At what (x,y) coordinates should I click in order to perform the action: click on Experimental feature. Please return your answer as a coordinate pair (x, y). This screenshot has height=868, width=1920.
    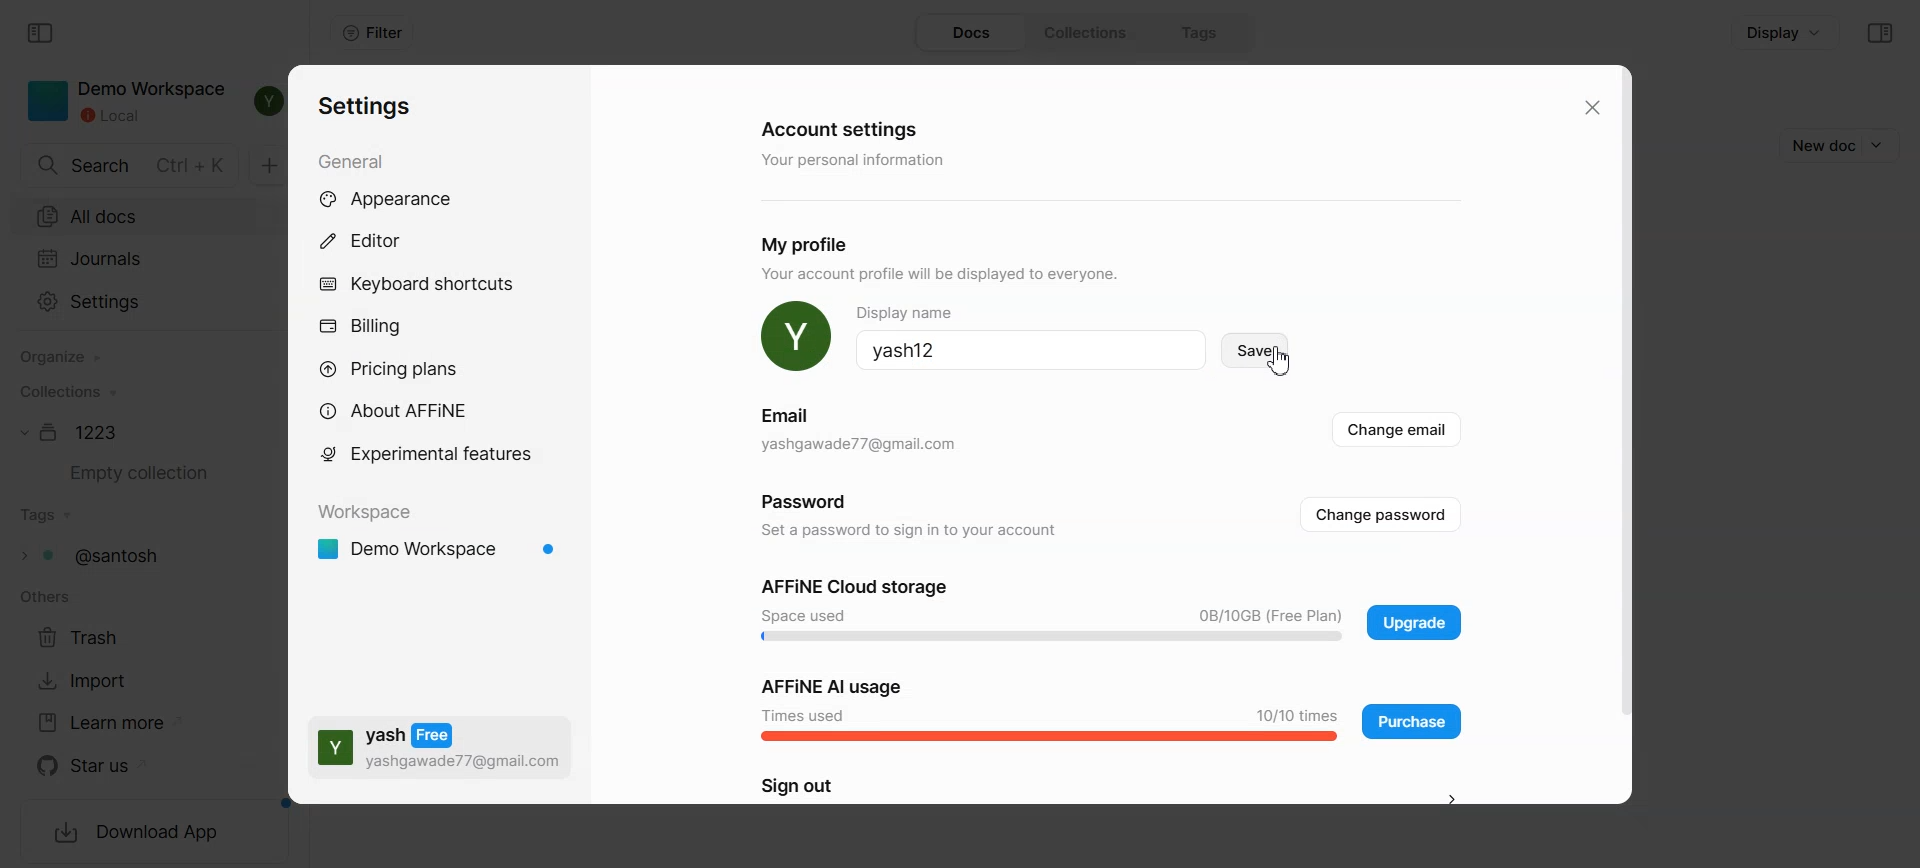
    Looking at the image, I should click on (426, 453).